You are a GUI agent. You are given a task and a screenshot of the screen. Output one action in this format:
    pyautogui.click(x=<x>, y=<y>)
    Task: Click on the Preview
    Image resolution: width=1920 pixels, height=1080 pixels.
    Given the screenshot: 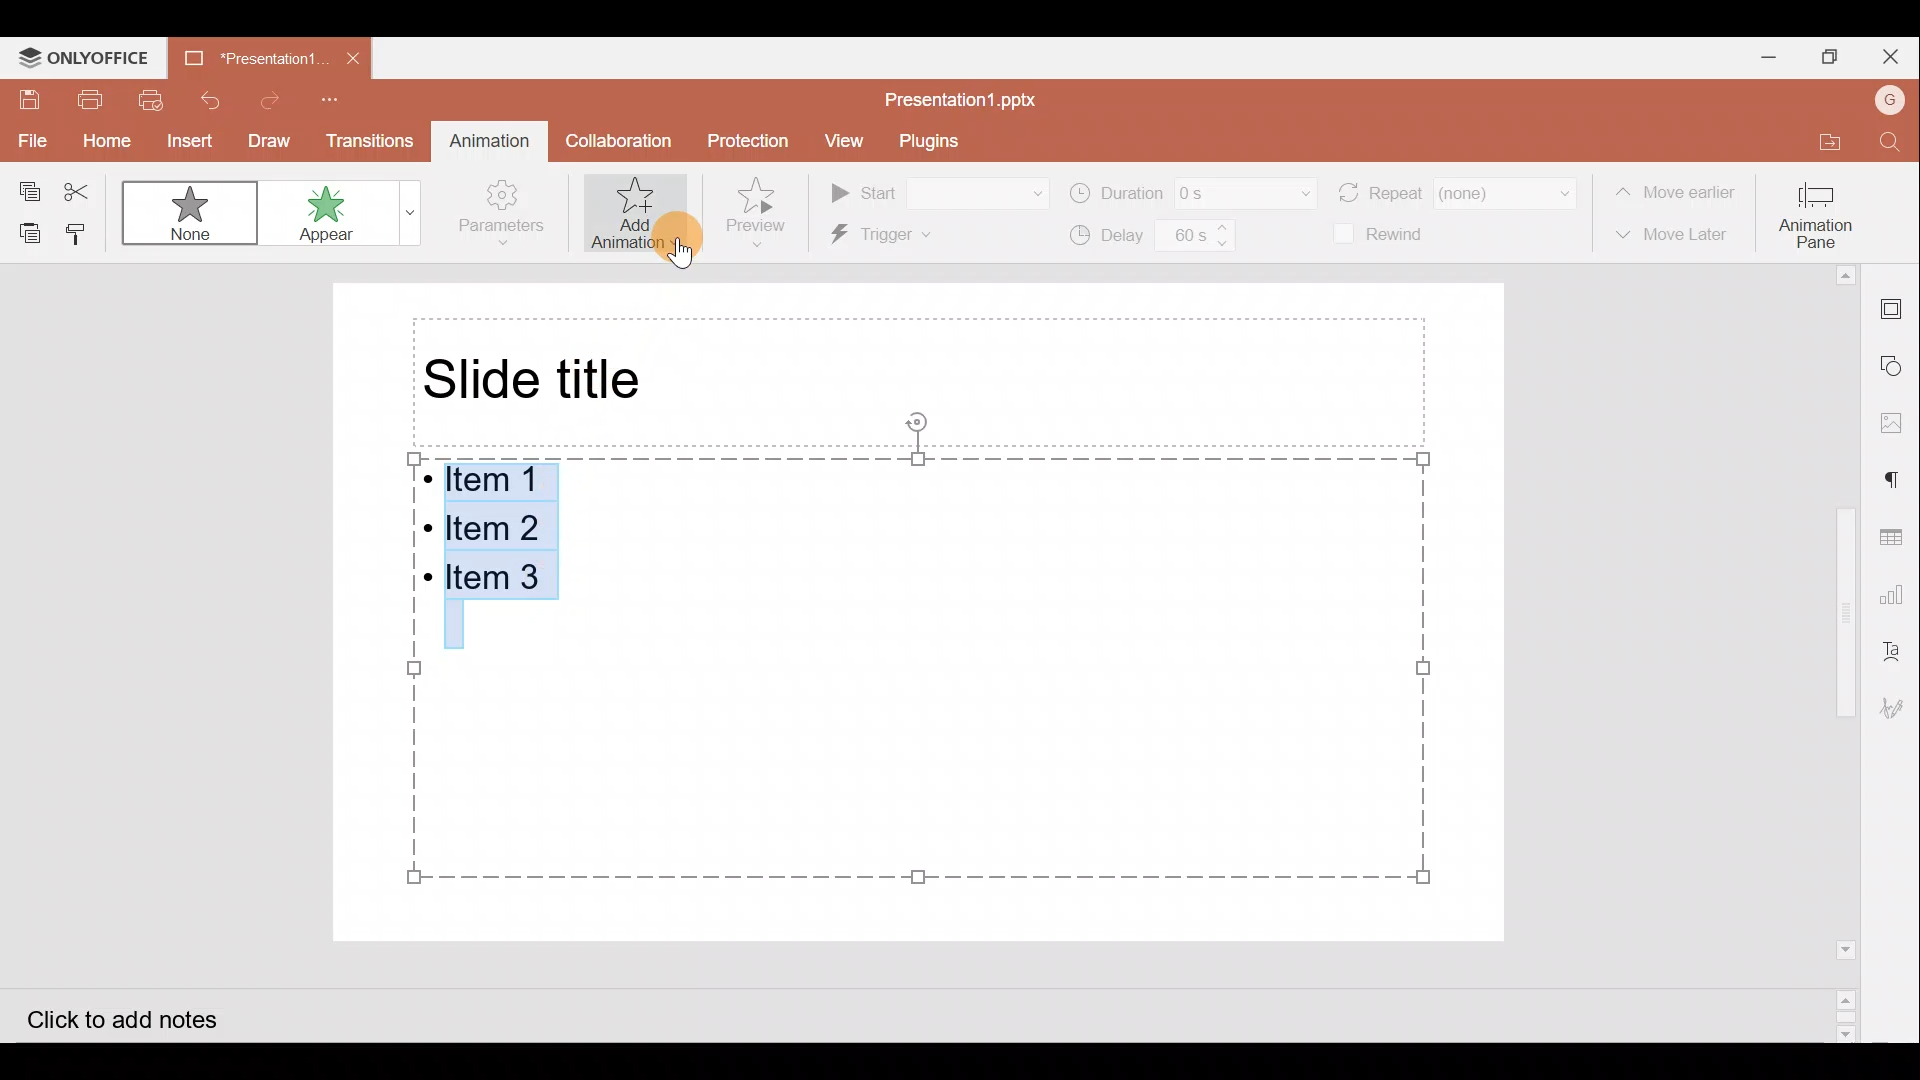 What is the action you would take?
    pyautogui.click(x=764, y=212)
    